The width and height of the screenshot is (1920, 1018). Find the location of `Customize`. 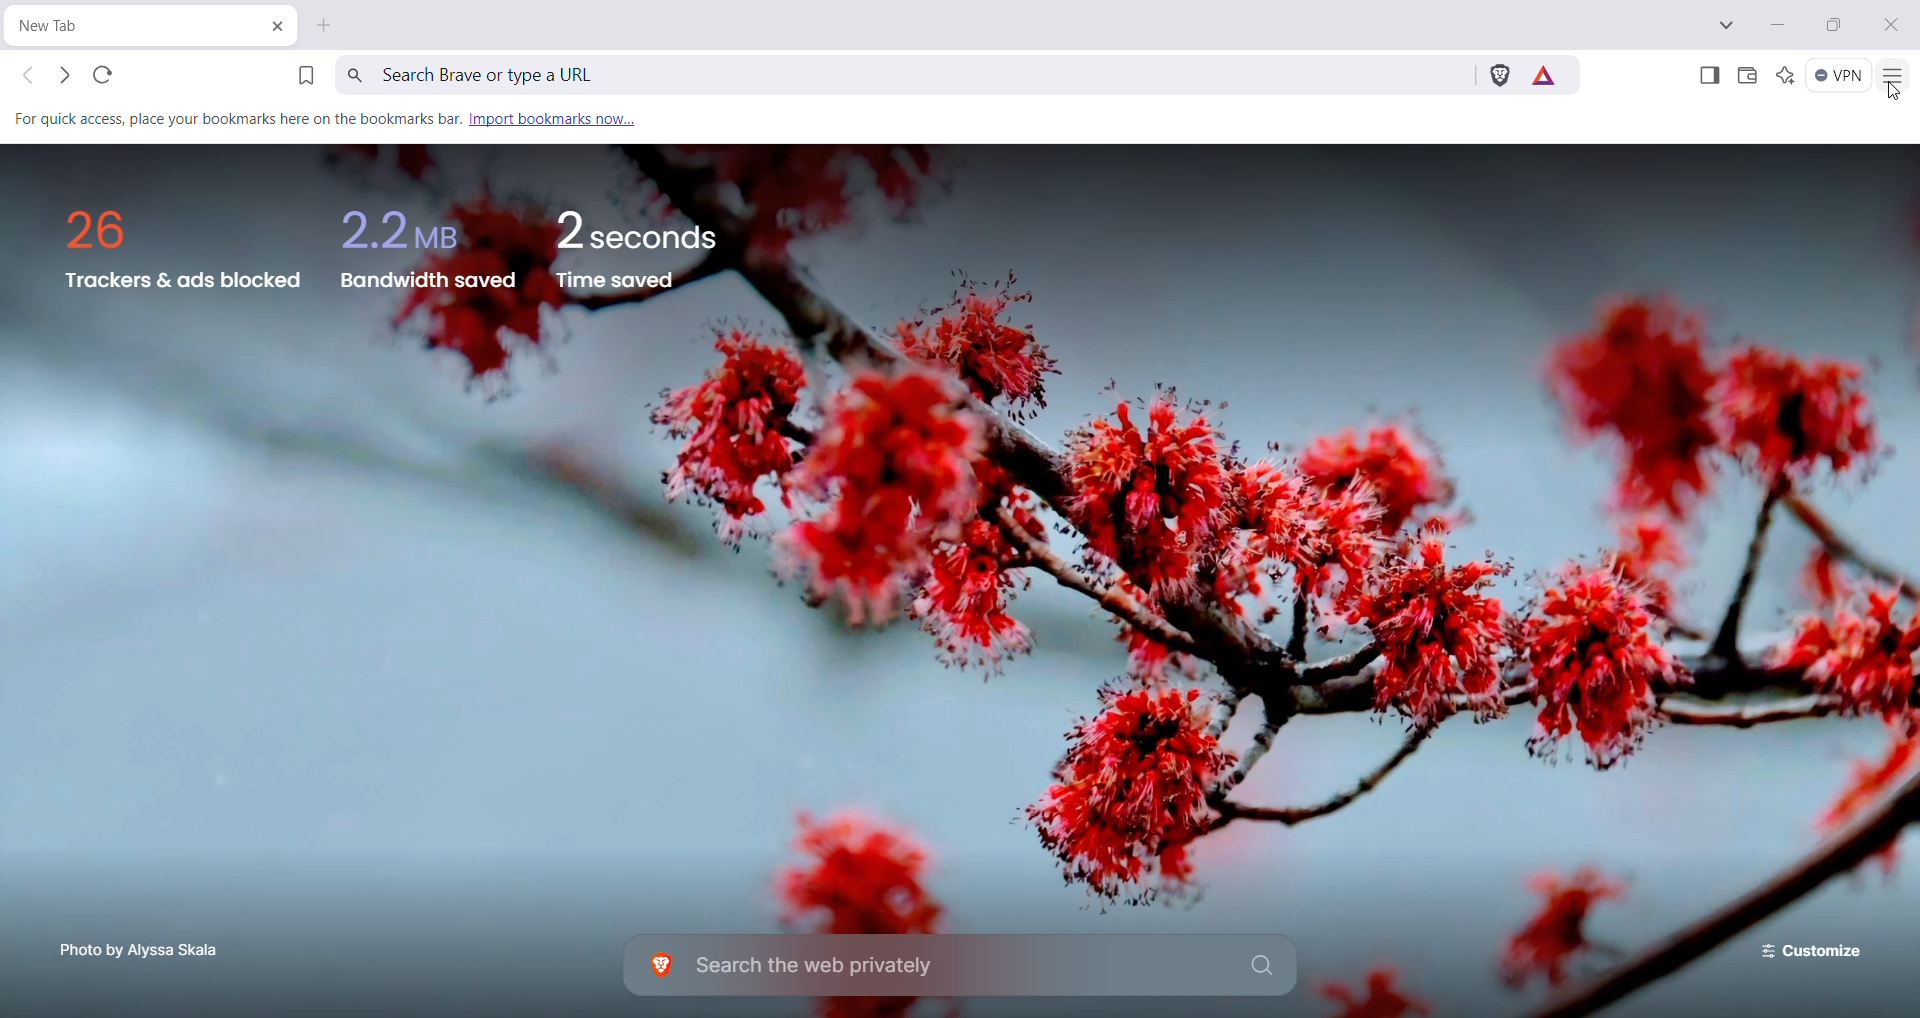

Customize is located at coordinates (1811, 953).